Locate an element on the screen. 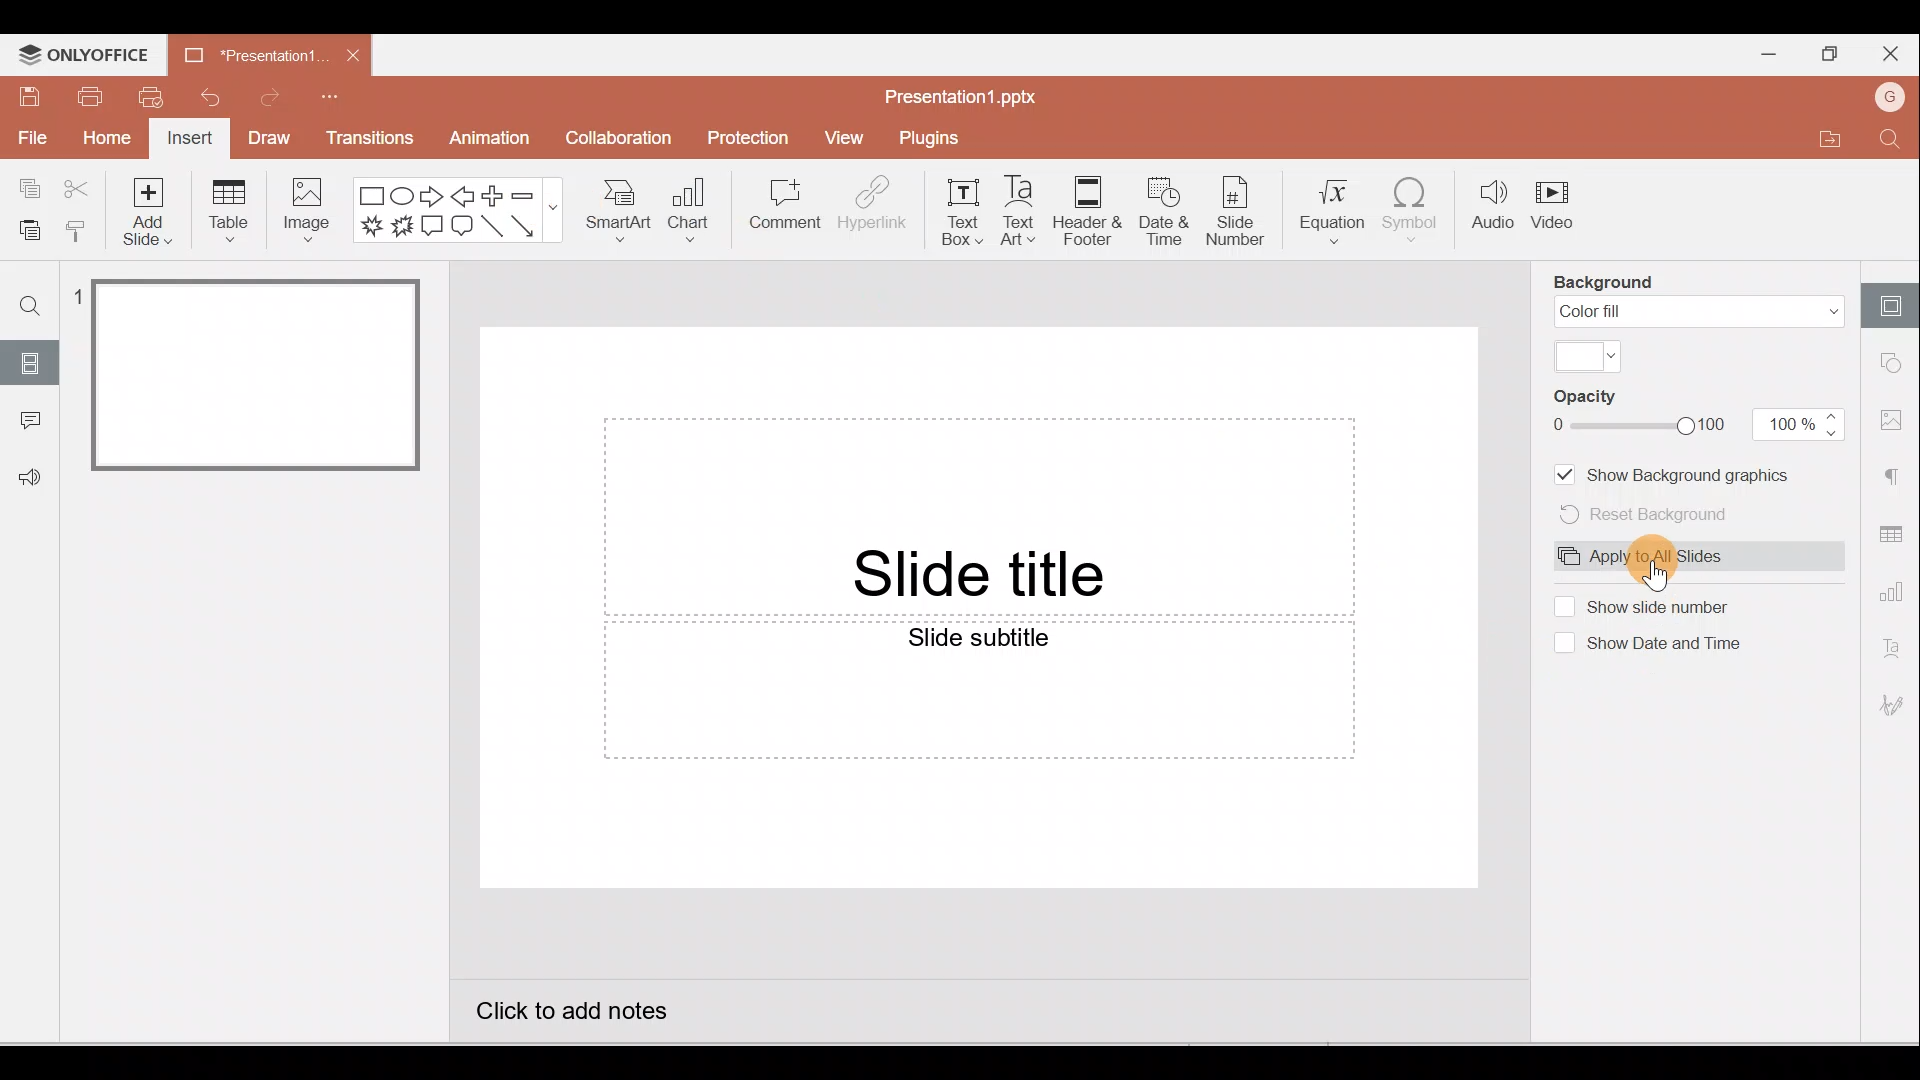  Add slide is located at coordinates (154, 211).